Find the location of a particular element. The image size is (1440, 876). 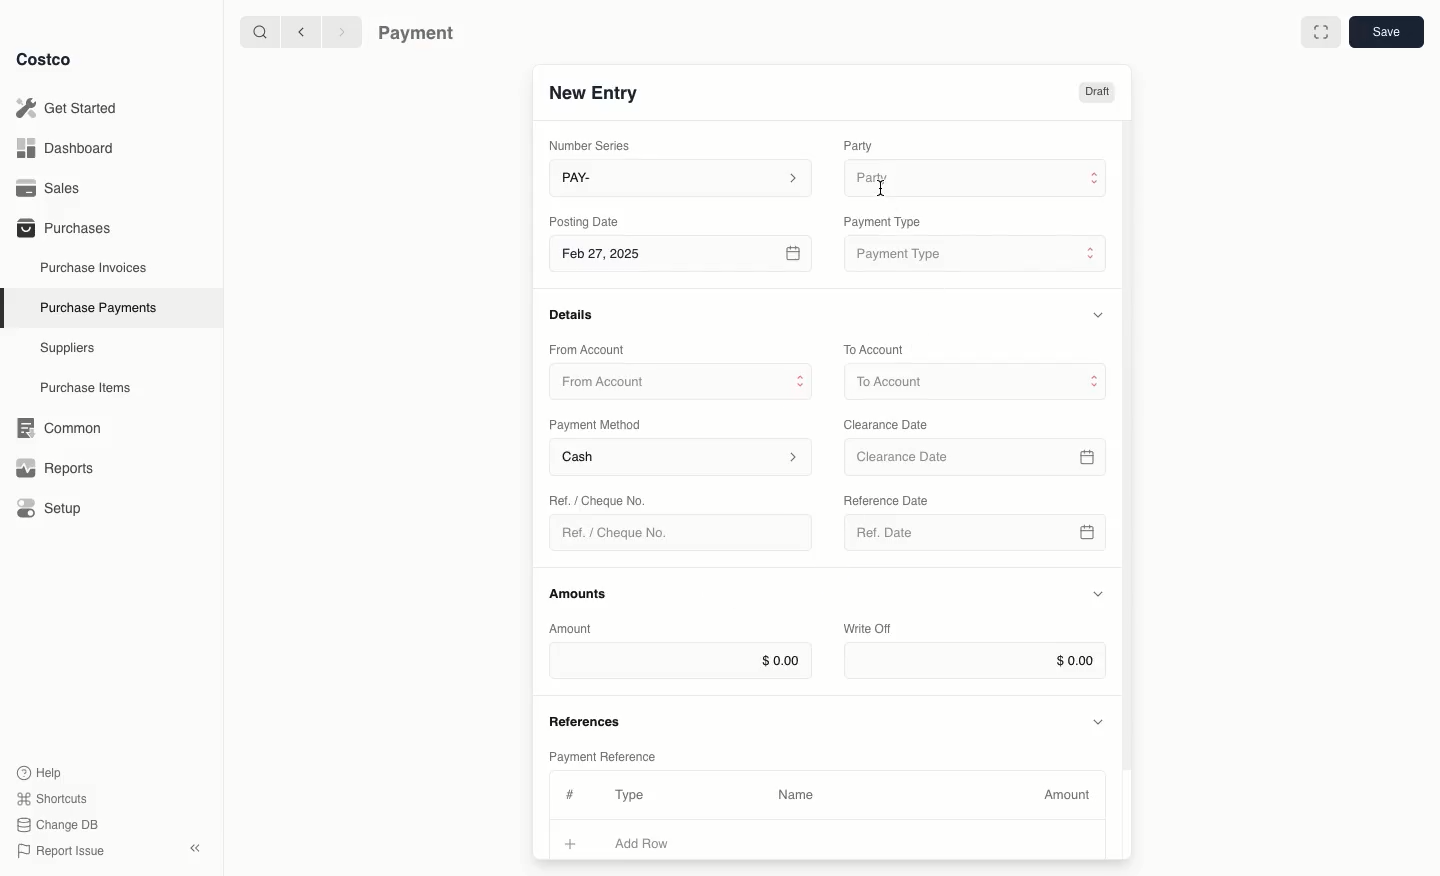

Hide is located at coordinates (1098, 595).